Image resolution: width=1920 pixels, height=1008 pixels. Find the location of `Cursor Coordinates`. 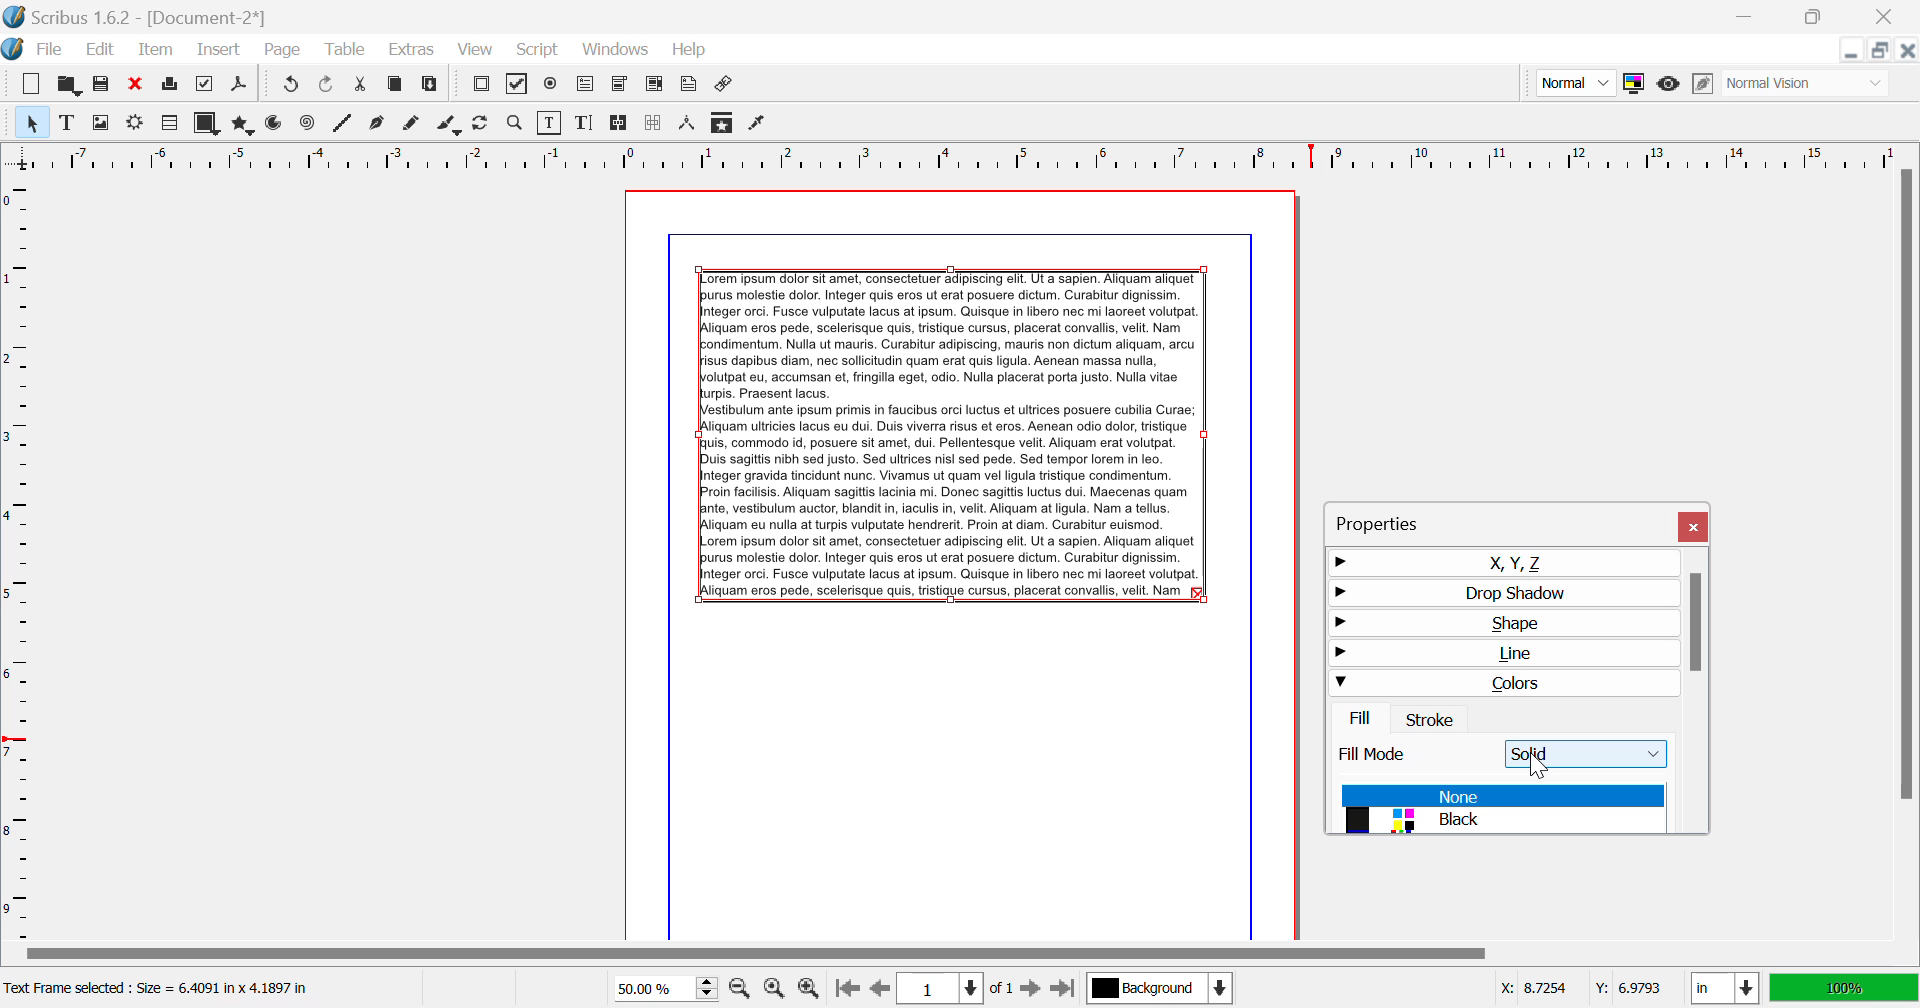

Cursor Coordinates is located at coordinates (1580, 989).